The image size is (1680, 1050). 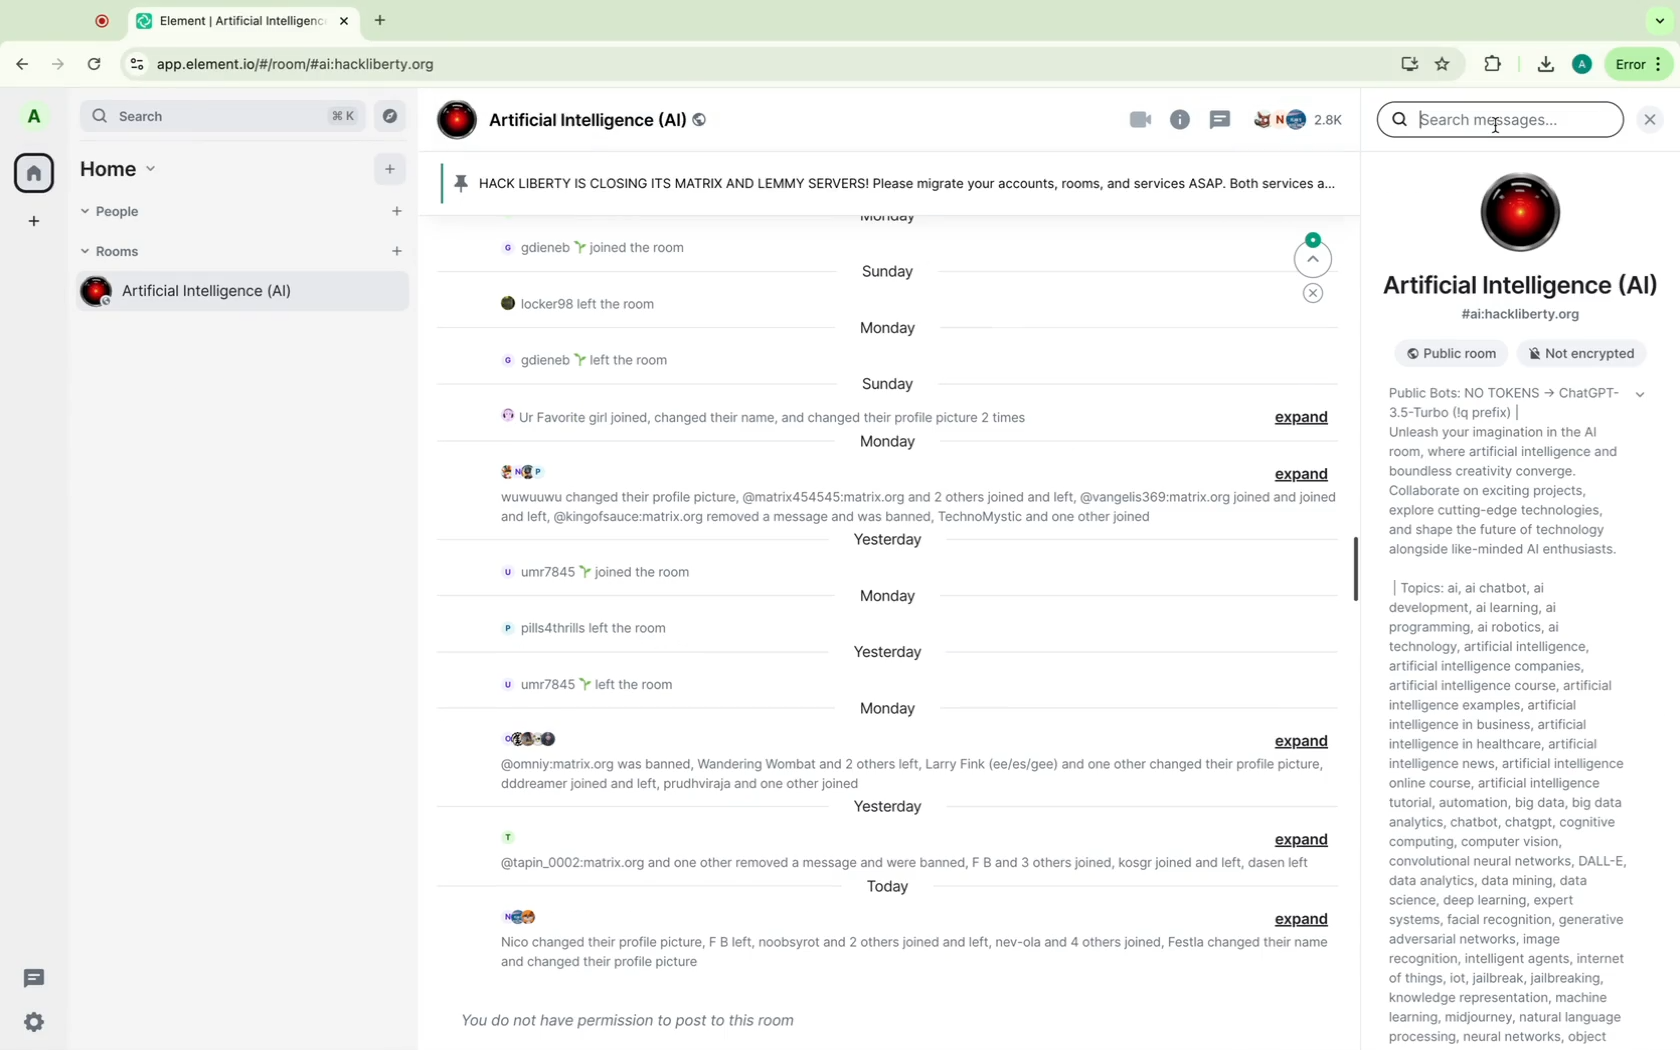 I want to click on video, so click(x=1141, y=120).